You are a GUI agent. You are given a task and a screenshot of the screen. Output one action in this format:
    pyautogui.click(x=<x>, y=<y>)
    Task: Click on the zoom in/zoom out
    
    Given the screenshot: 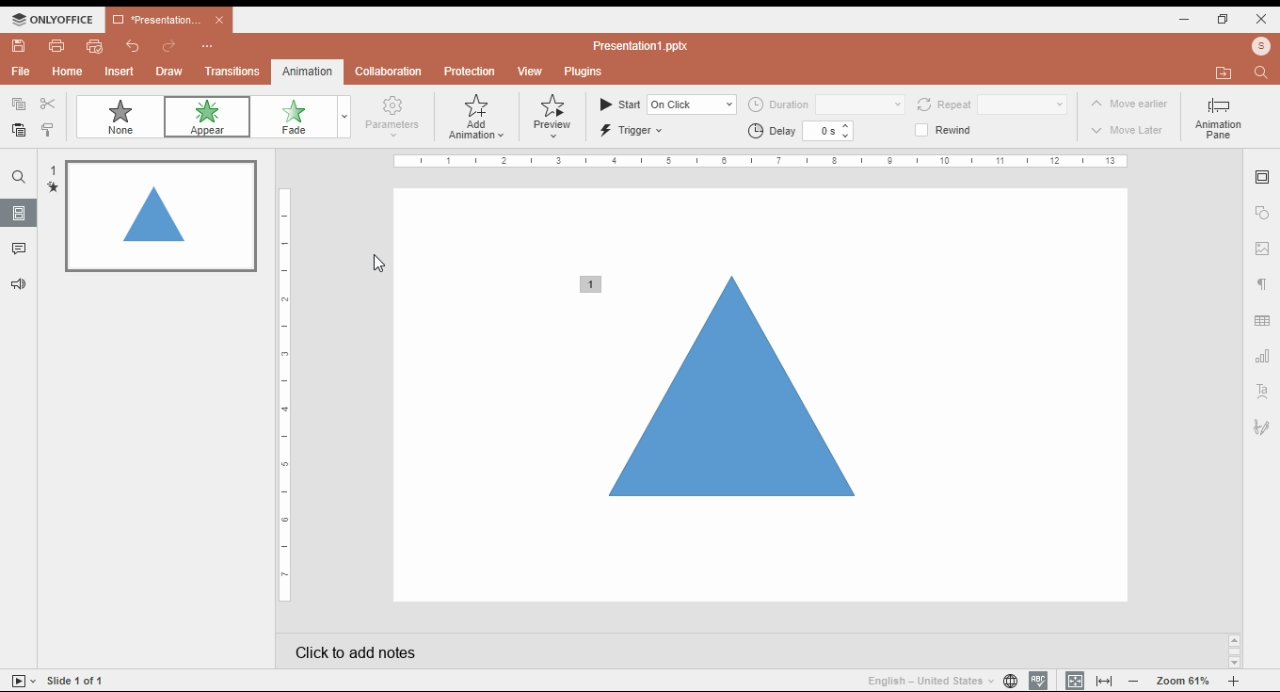 What is the action you would take?
    pyautogui.click(x=1185, y=681)
    